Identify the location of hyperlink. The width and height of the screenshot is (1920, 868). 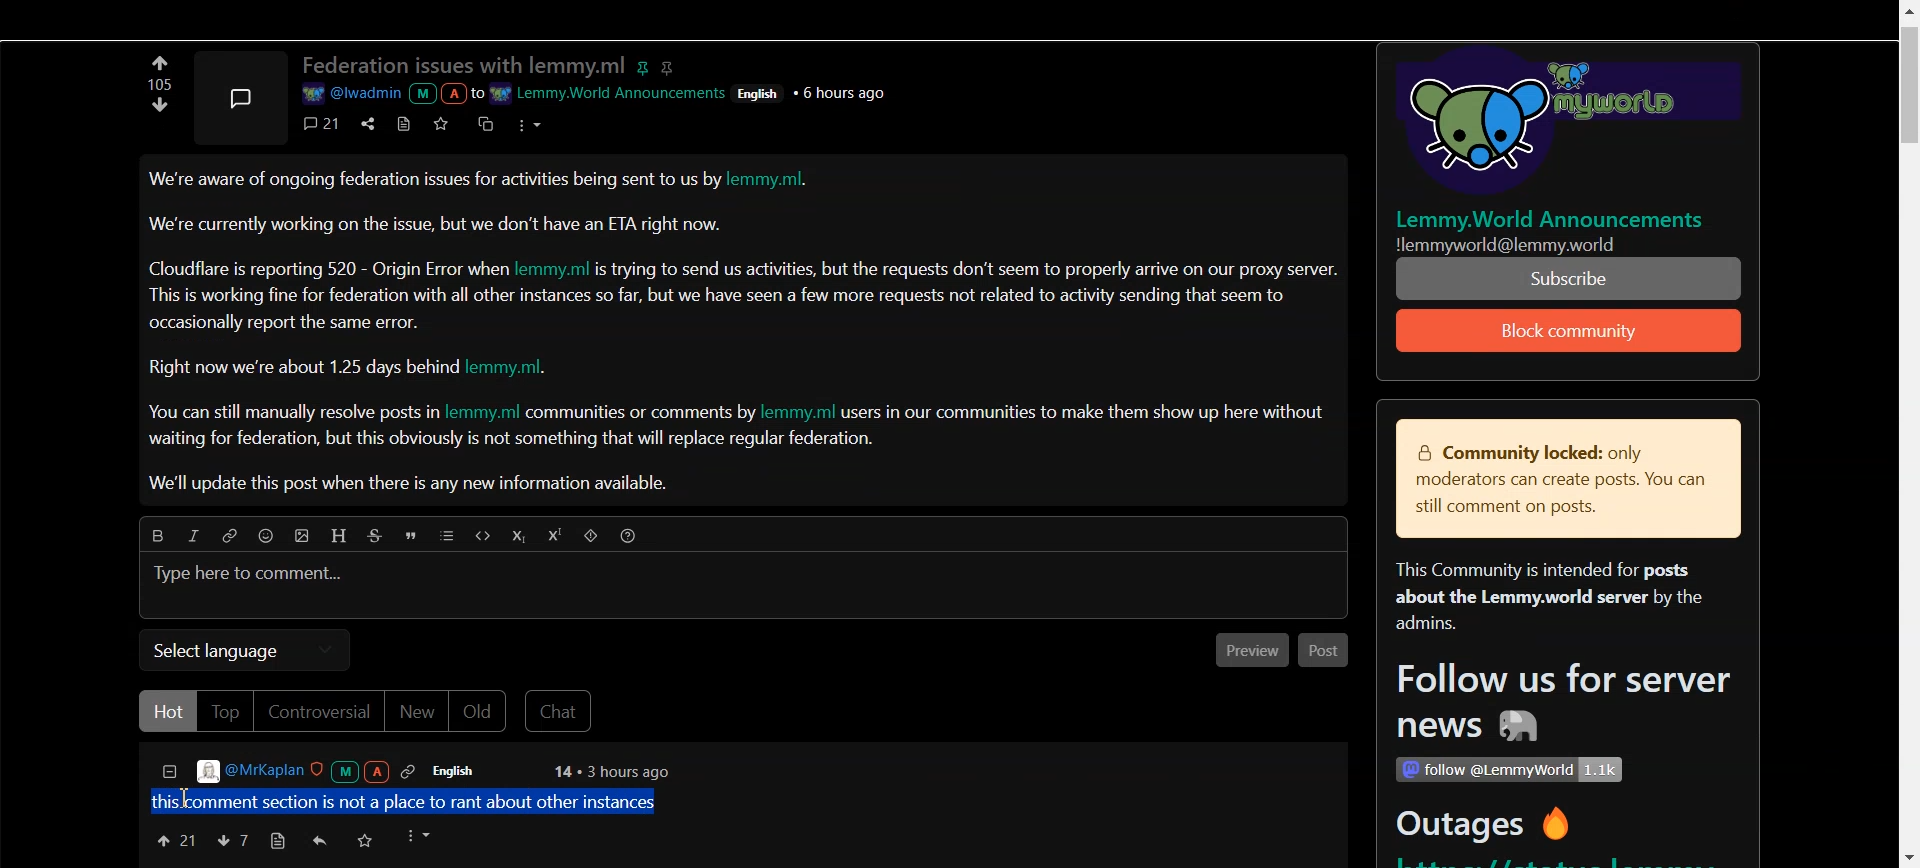
(671, 66).